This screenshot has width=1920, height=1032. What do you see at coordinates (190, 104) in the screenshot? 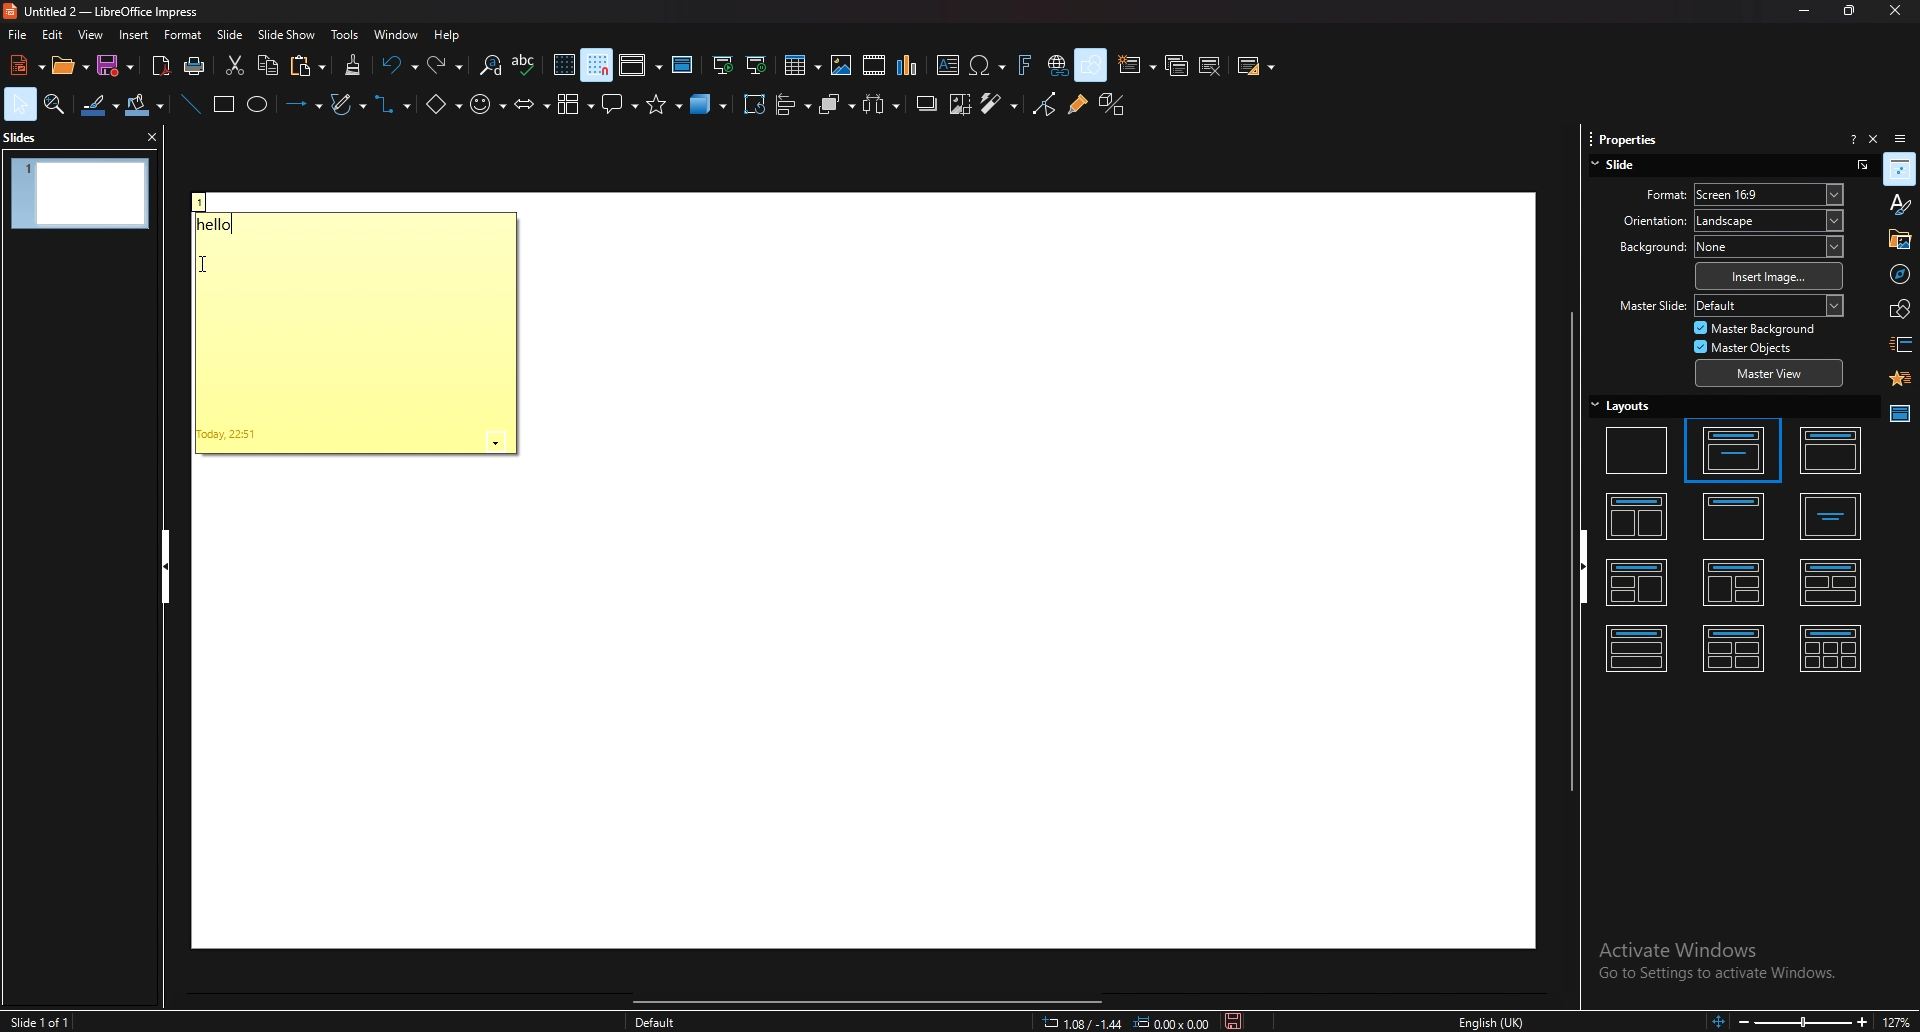
I see `line` at bounding box center [190, 104].